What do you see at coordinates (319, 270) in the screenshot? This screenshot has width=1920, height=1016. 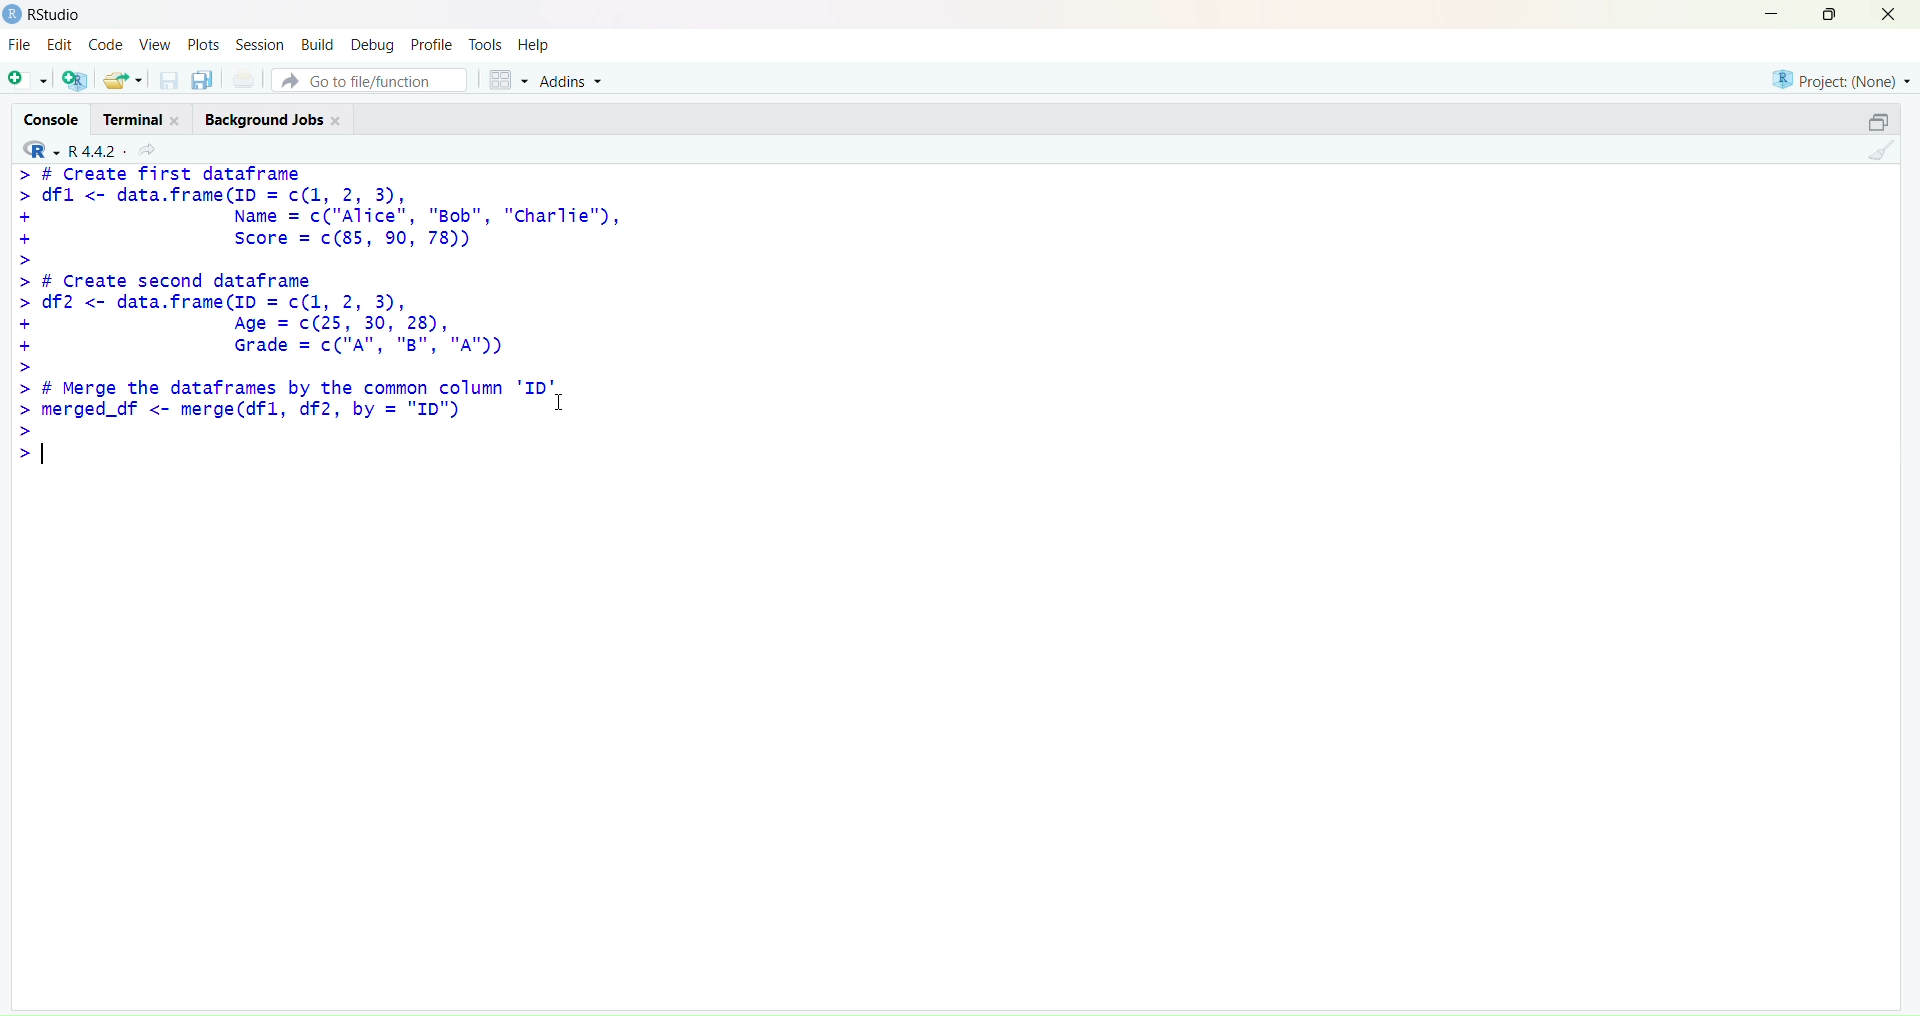 I see `# Create Tirst dataframe
dfl <- data.frame(ID = c(1, 2, 3),
Name = c("Alice", "Bob", "Char
Score = c(85, 90, 78))
# Create second dataframe
df2 <- data.frame(ID = c(1, 2, 3),
Age = c(25, 30, 28),
Grade = c("A", "B", "A"))` at bounding box center [319, 270].